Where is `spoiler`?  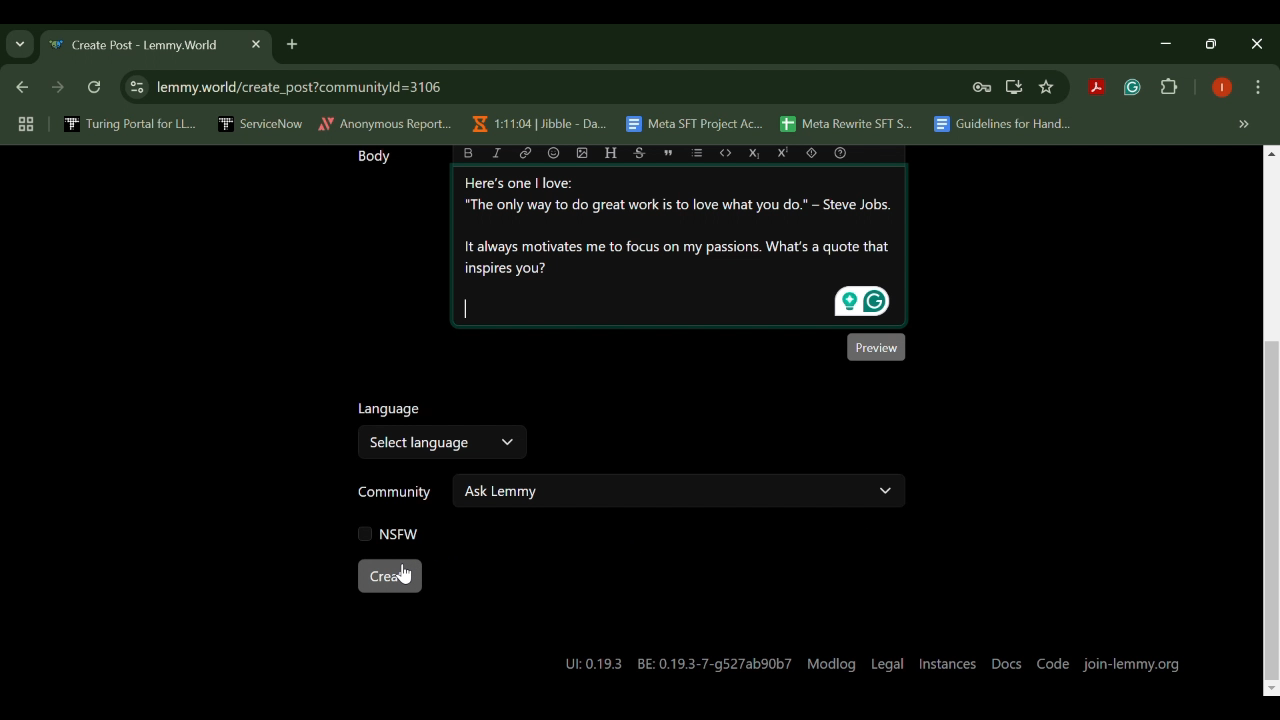
spoiler is located at coordinates (811, 153).